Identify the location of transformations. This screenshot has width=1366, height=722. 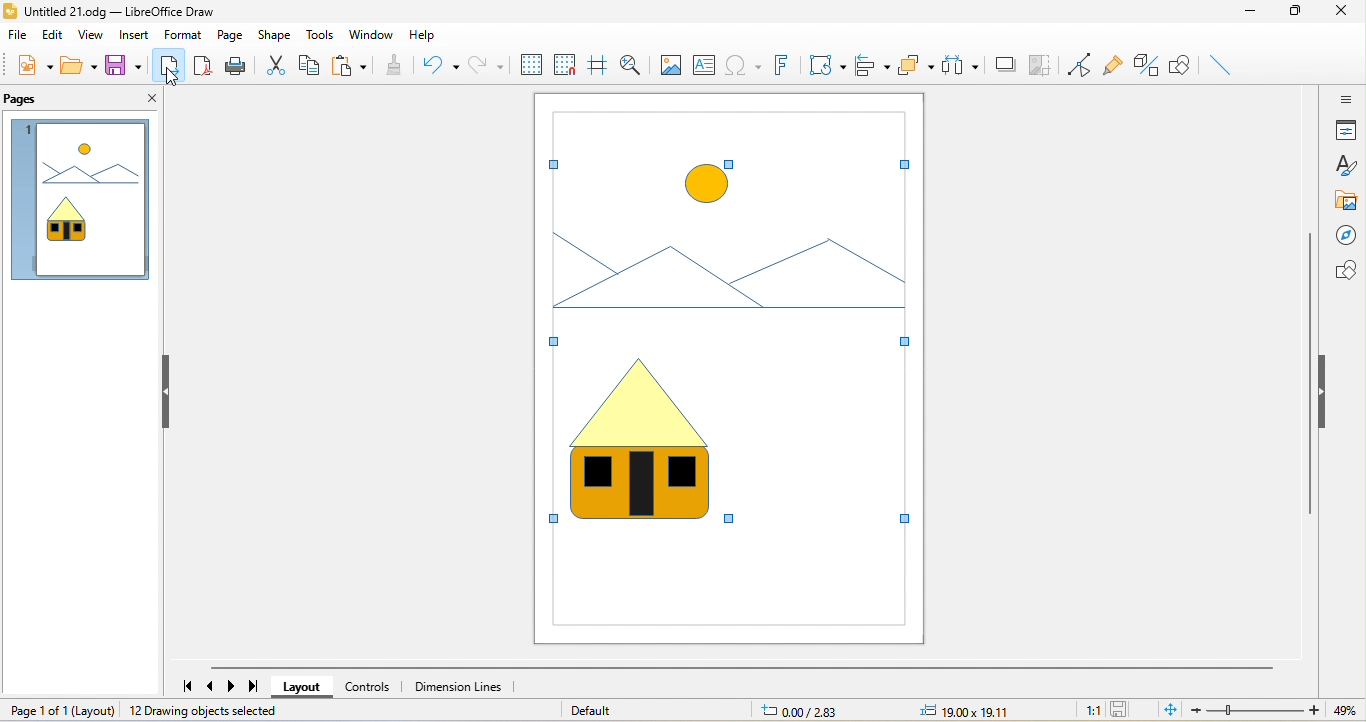
(826, 66).